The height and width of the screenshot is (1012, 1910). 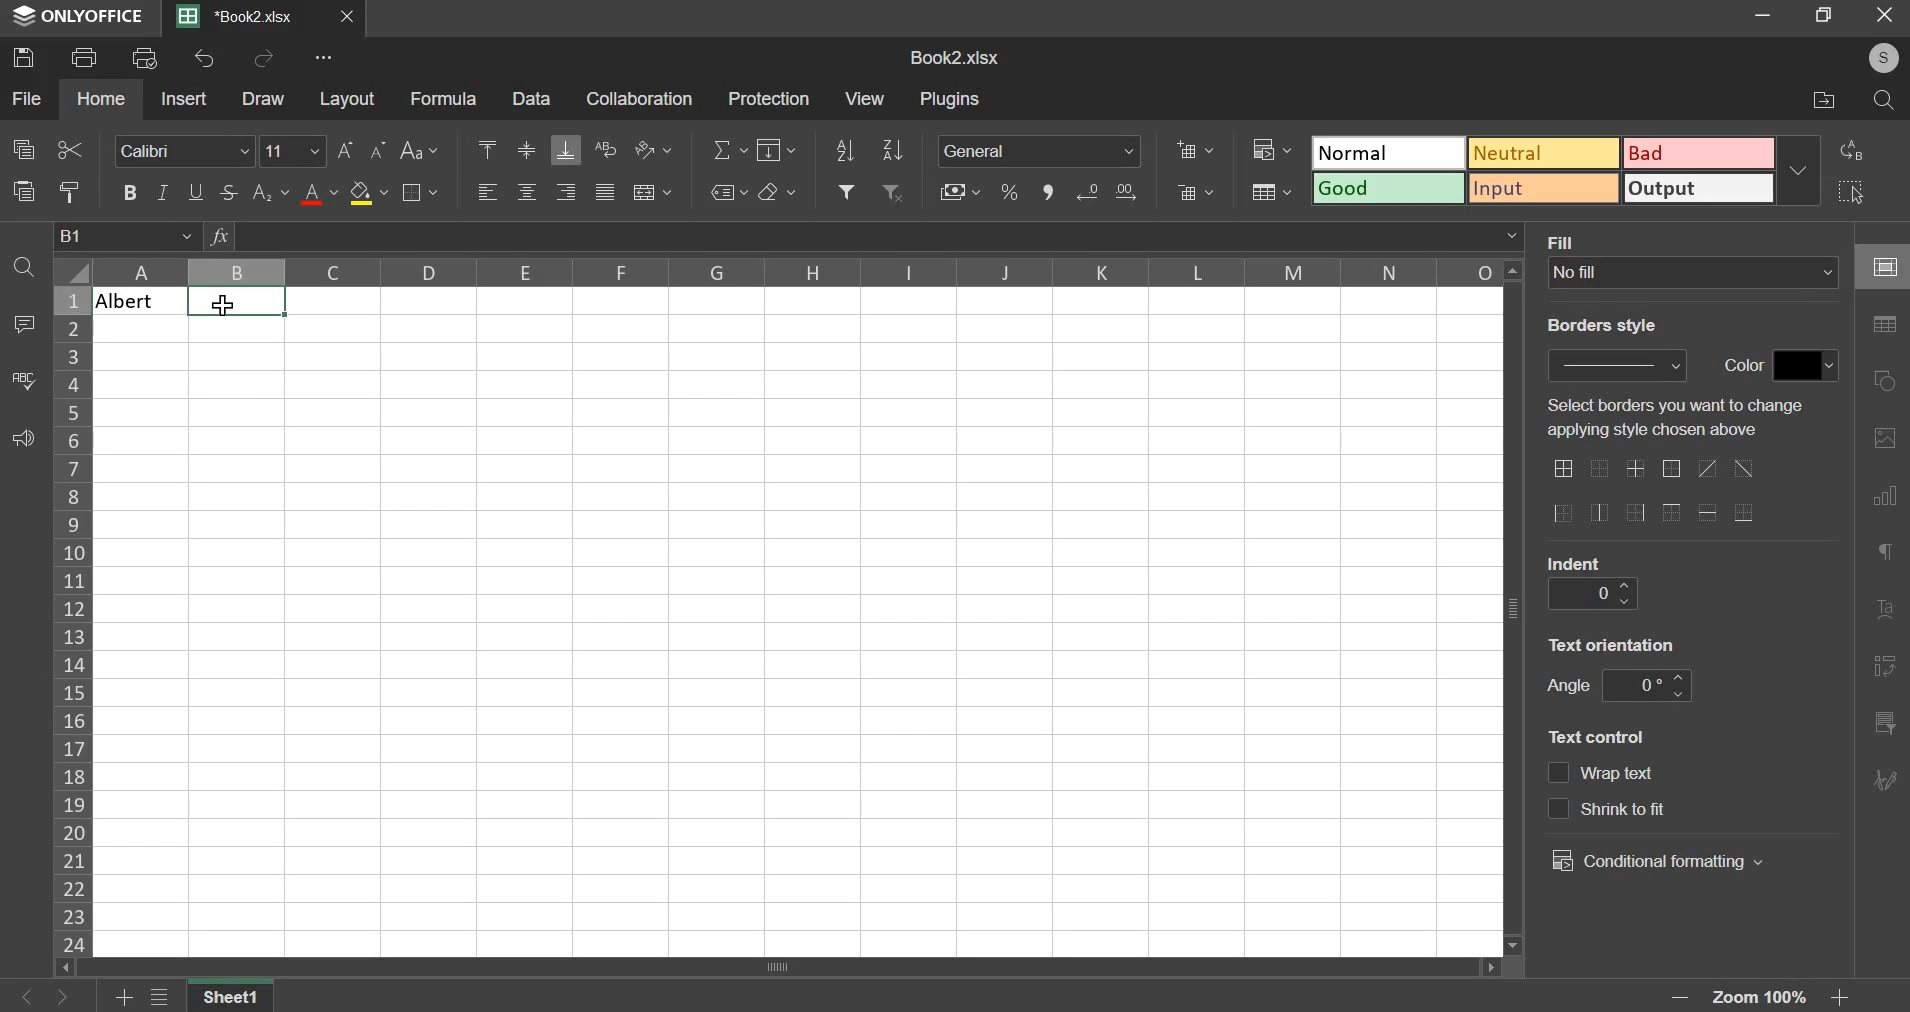 I want to click on sum, so click(x=730, y=151).